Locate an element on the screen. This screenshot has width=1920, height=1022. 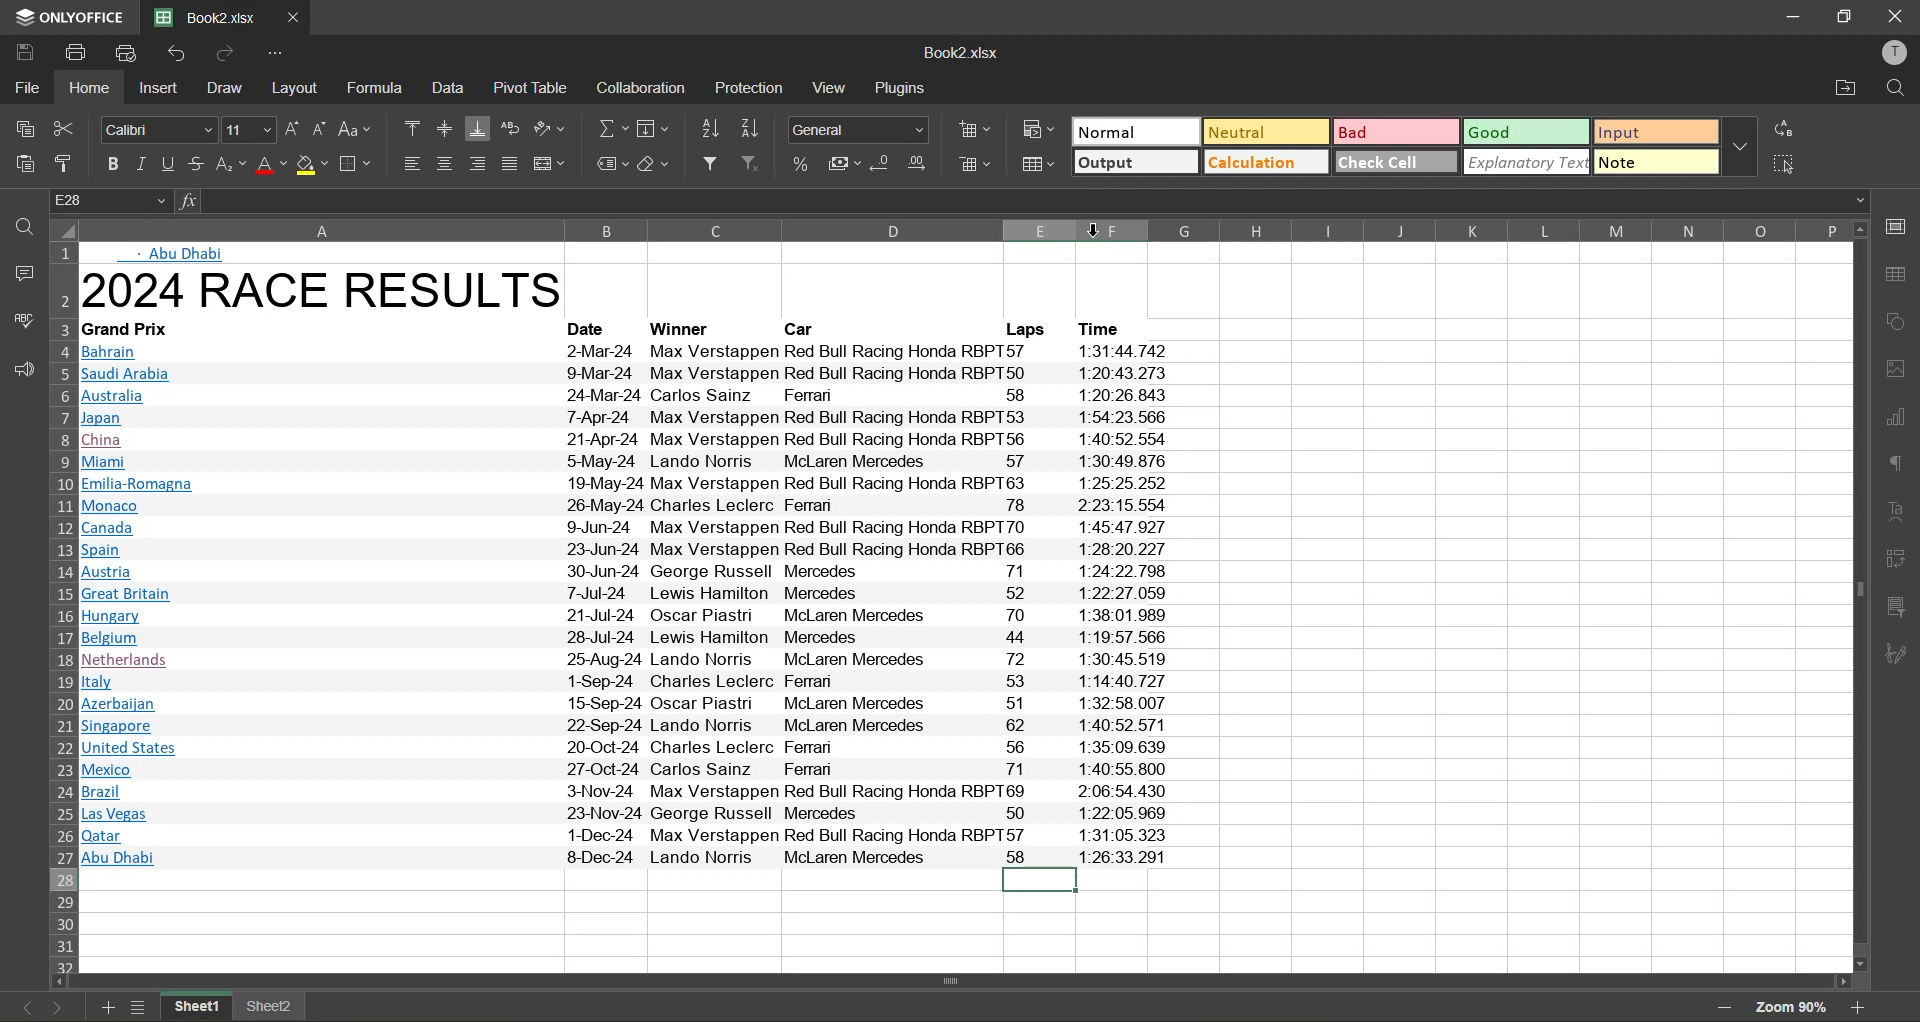
bold is located at coordinates (109, 163).